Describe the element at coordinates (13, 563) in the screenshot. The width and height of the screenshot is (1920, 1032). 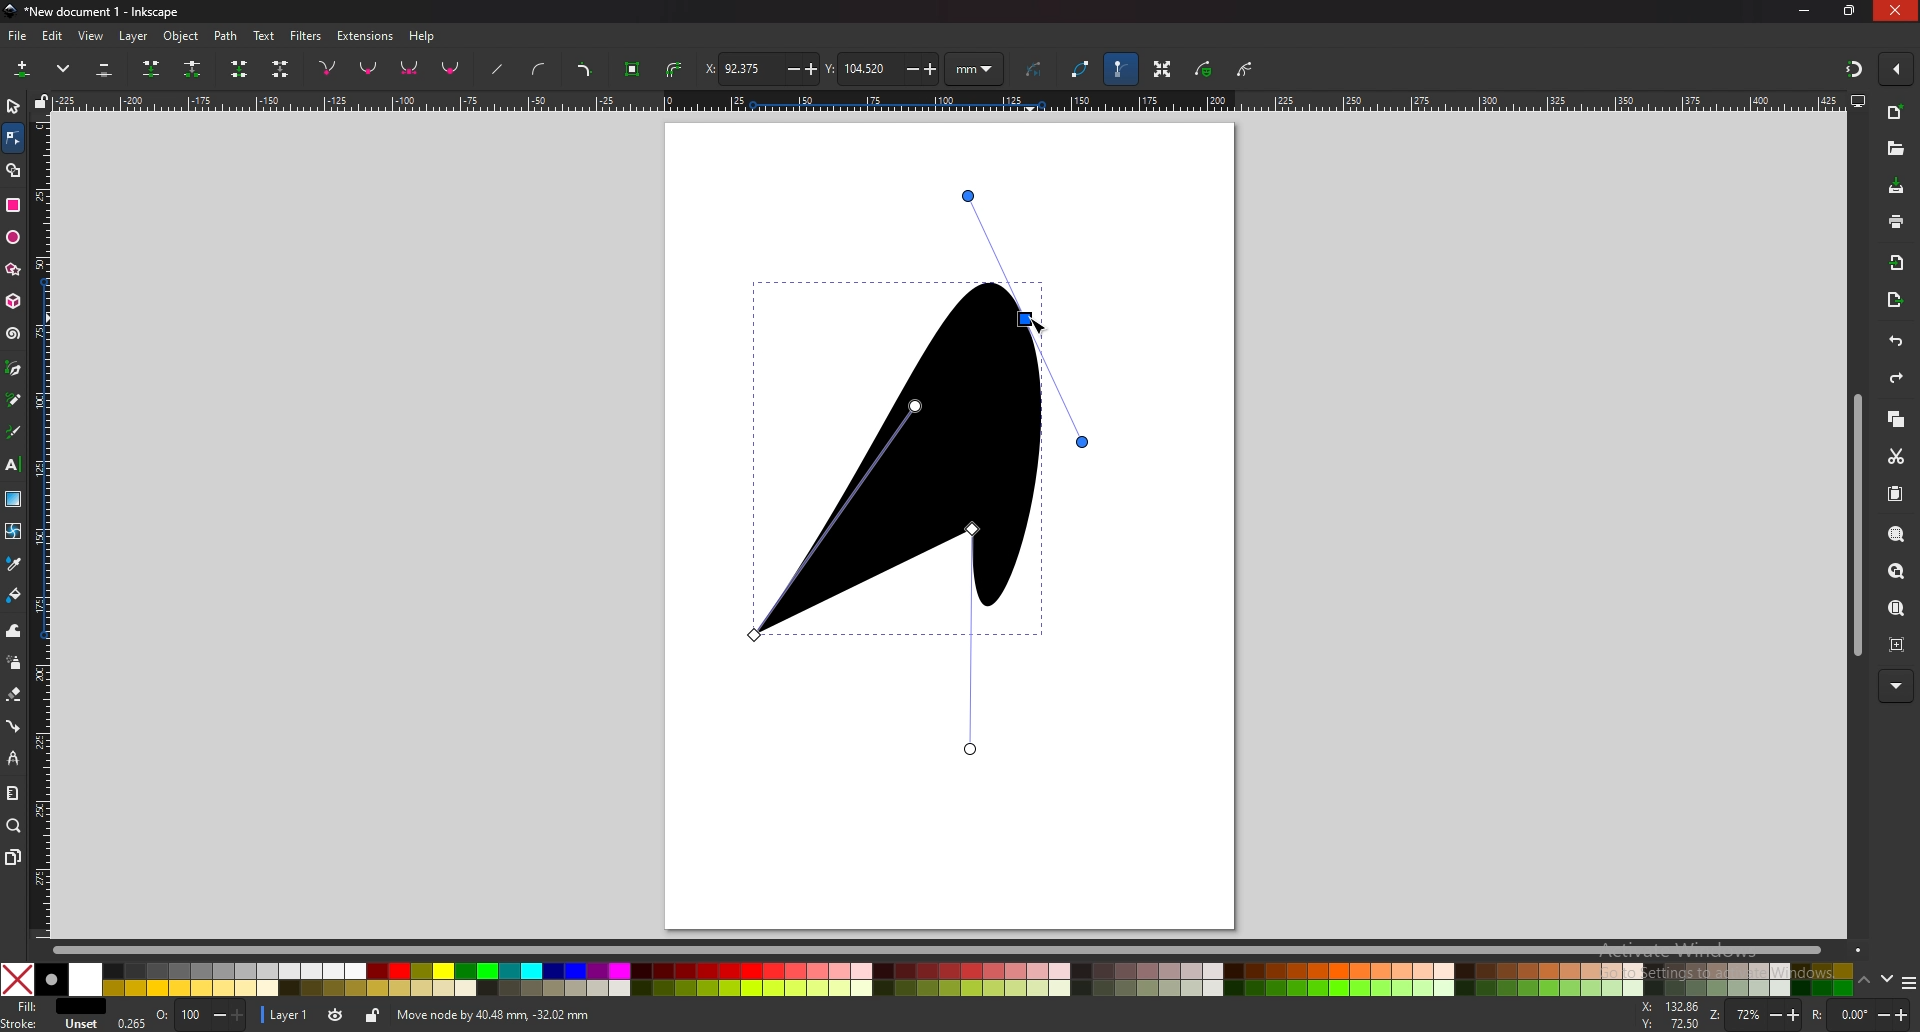
I see `dropper` at that location.